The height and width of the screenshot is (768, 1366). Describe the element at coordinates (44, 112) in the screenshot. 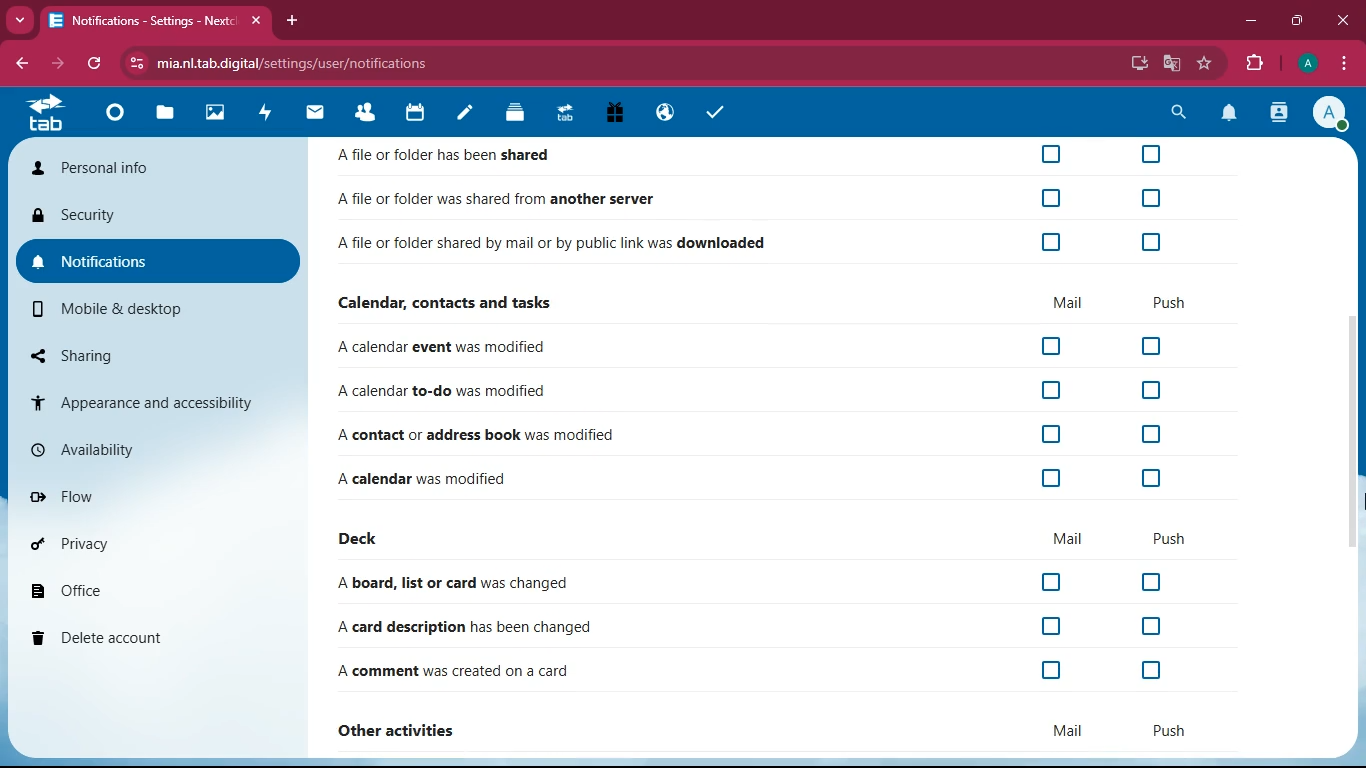

I see `home` at that location.